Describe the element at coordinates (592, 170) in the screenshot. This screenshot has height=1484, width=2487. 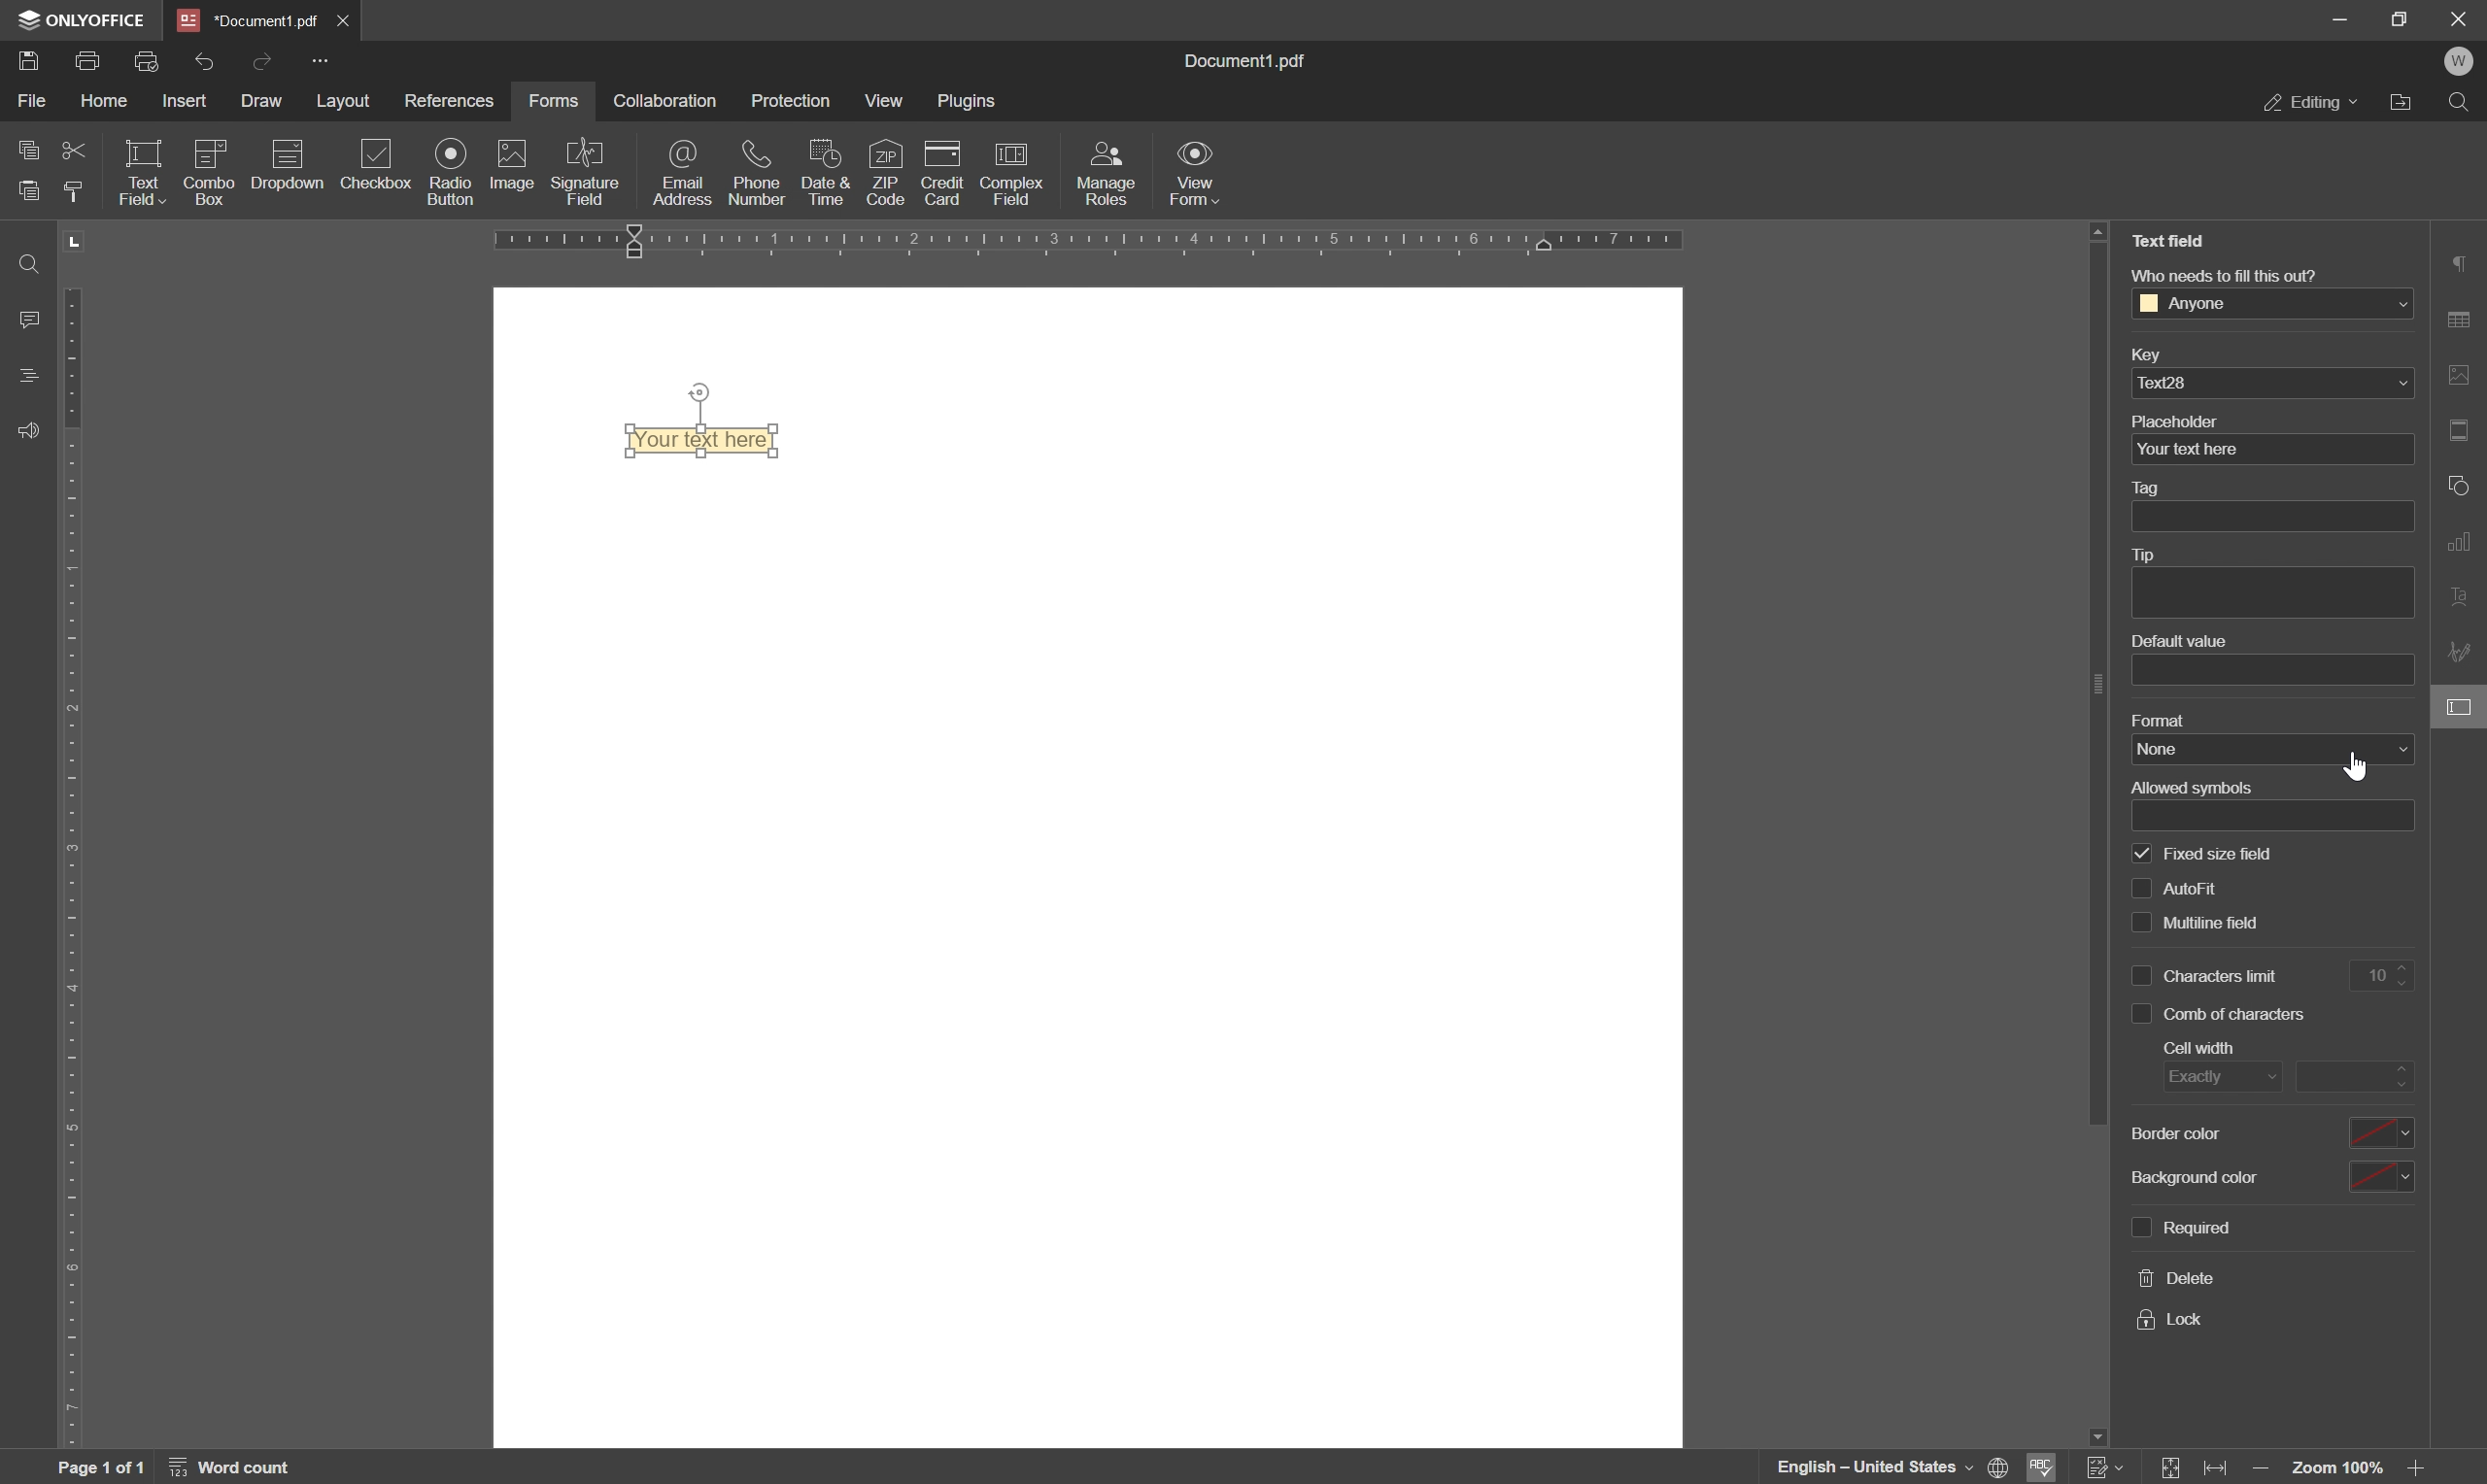
I see `signature field` at that location.